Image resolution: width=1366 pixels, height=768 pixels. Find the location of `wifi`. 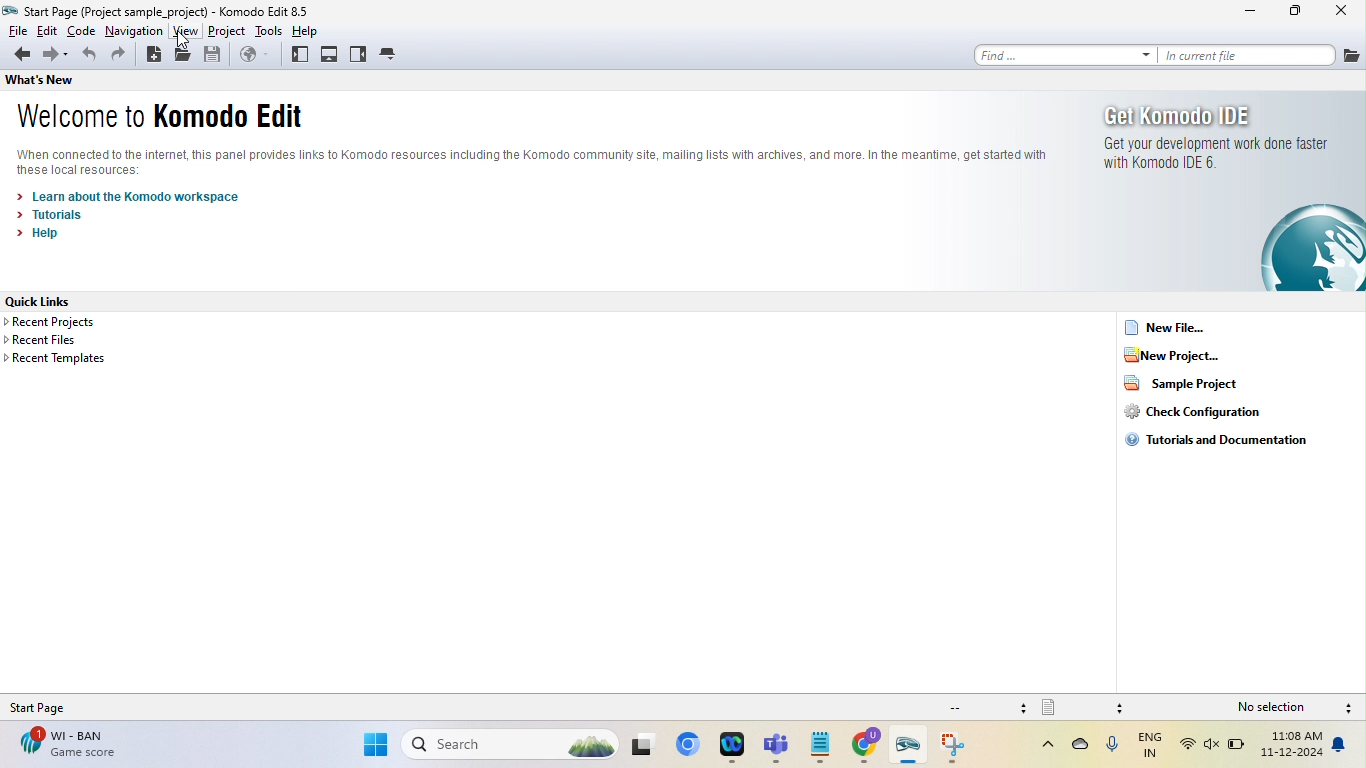

wifi is located at coordinates (1188, 746).